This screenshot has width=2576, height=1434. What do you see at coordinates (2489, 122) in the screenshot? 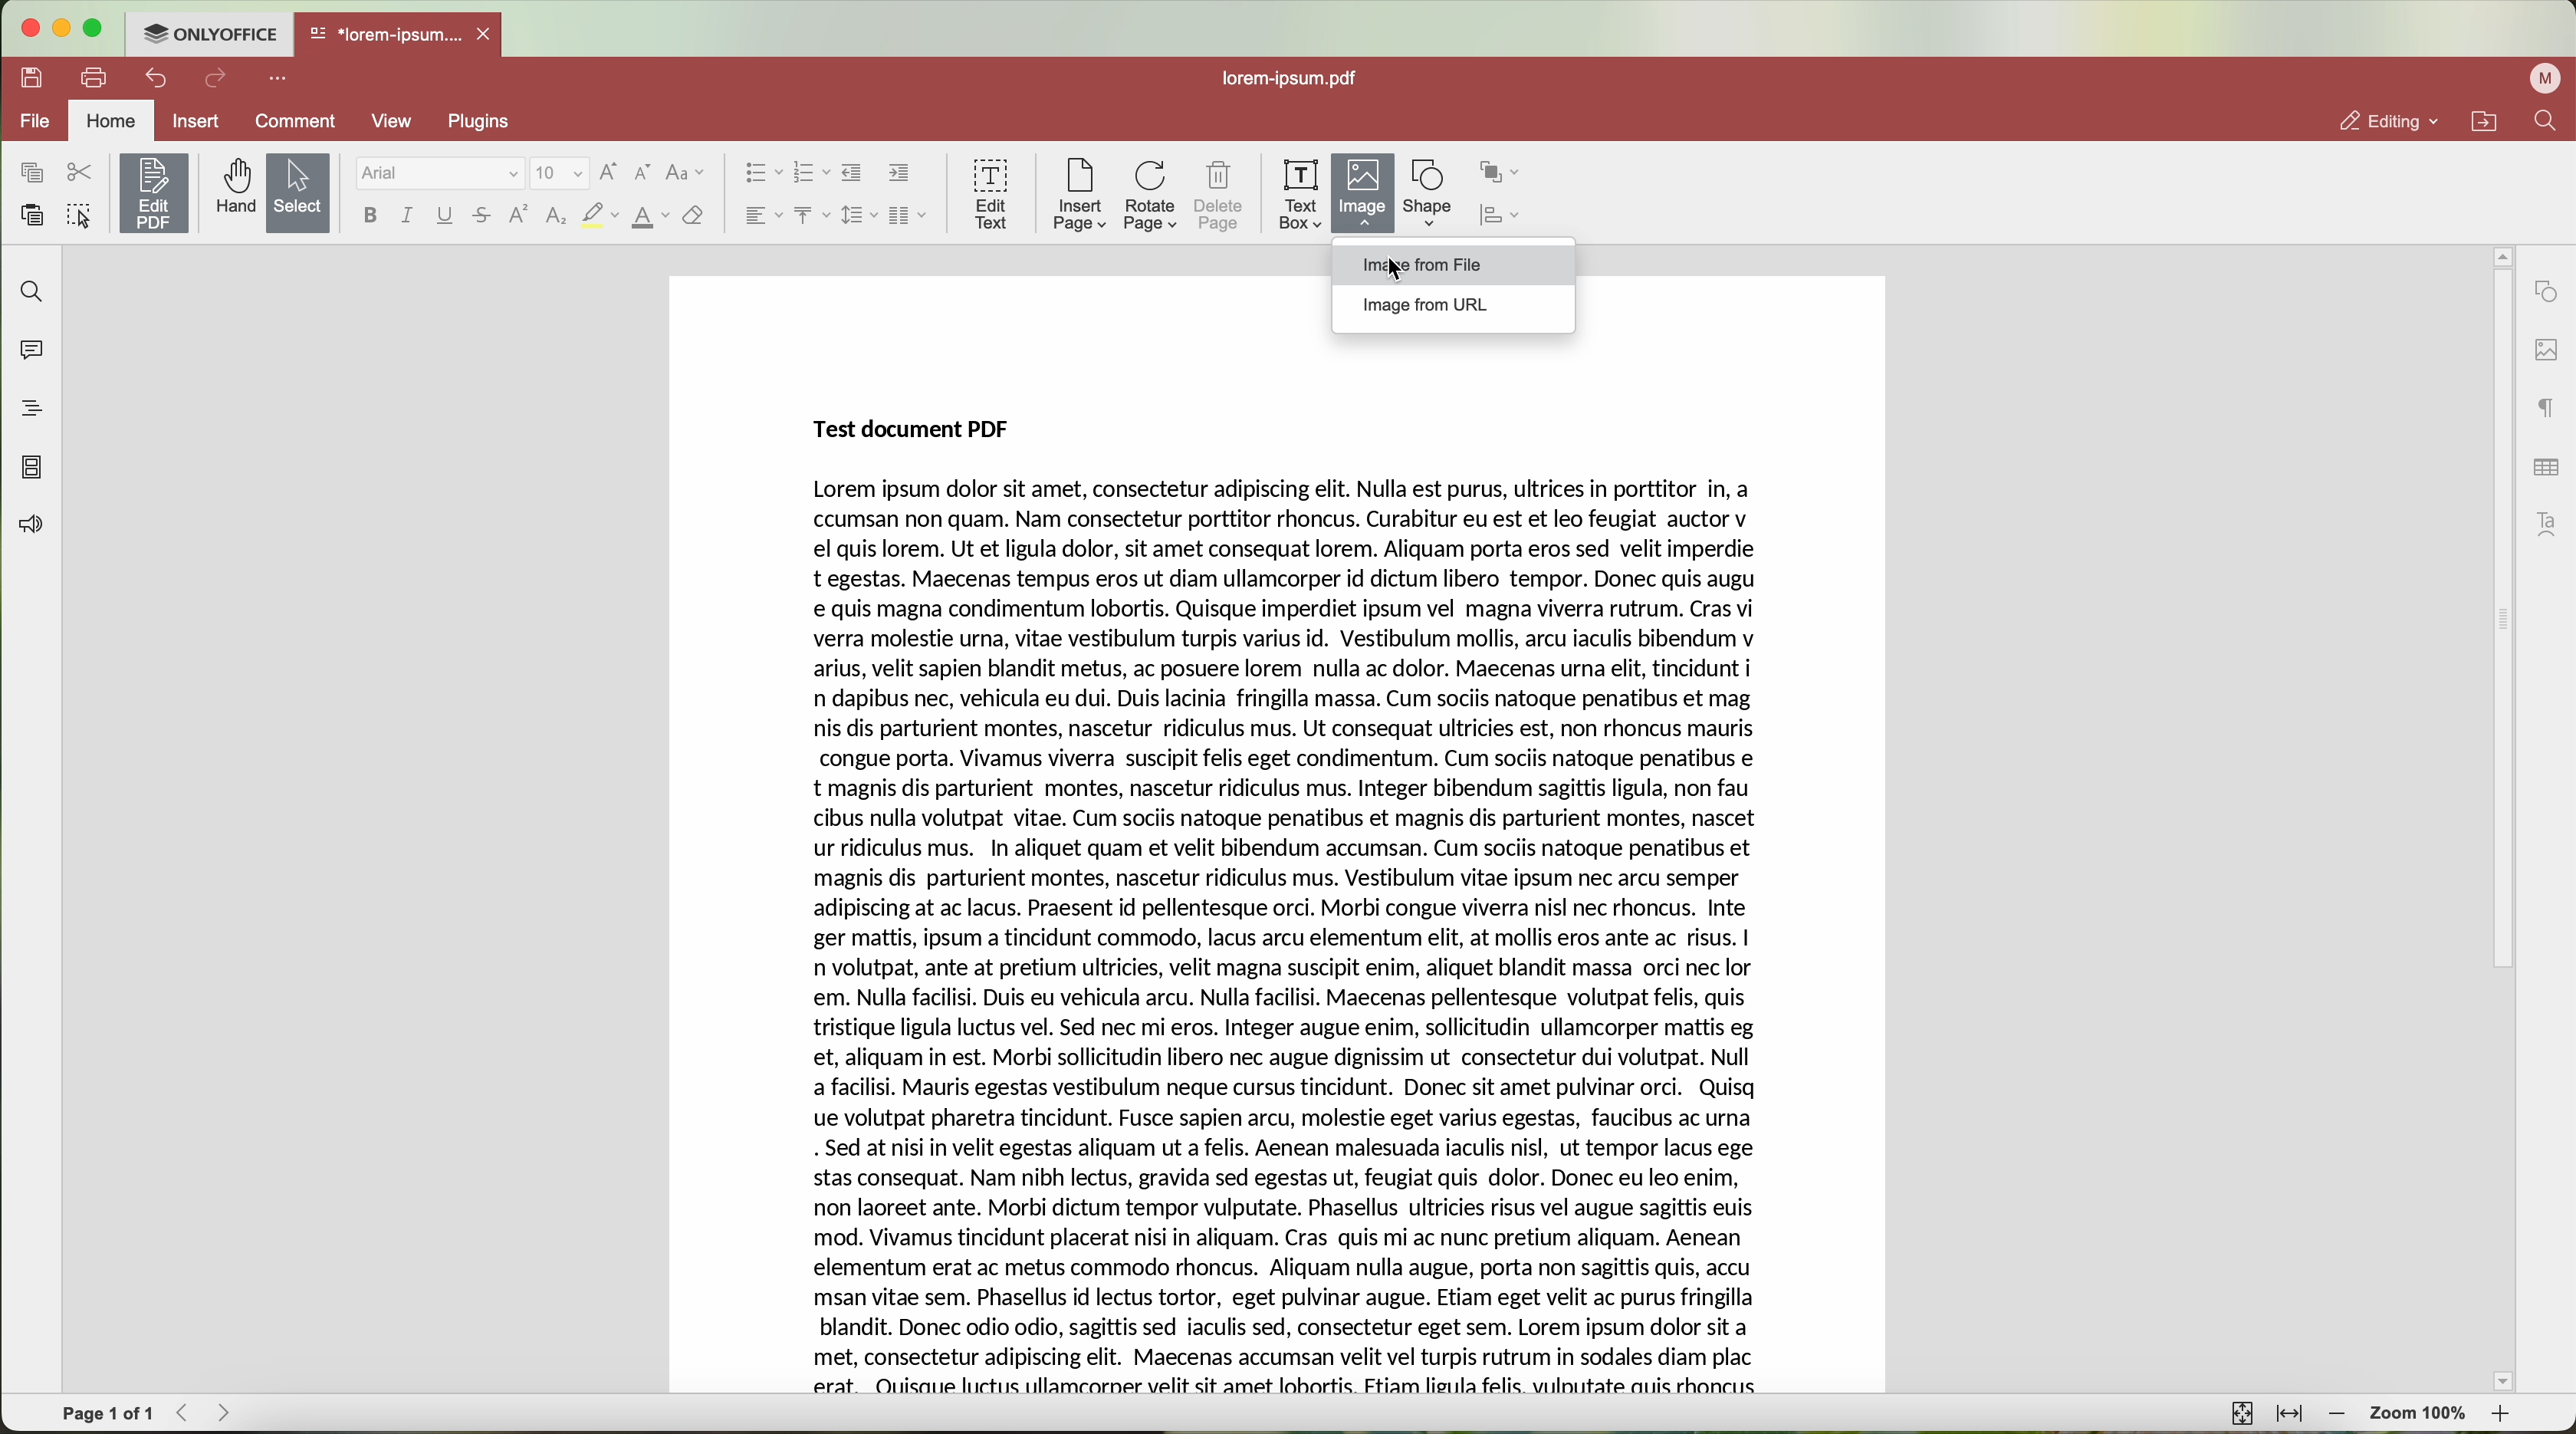
I see `open file location` at bounding box center [2489, 122].